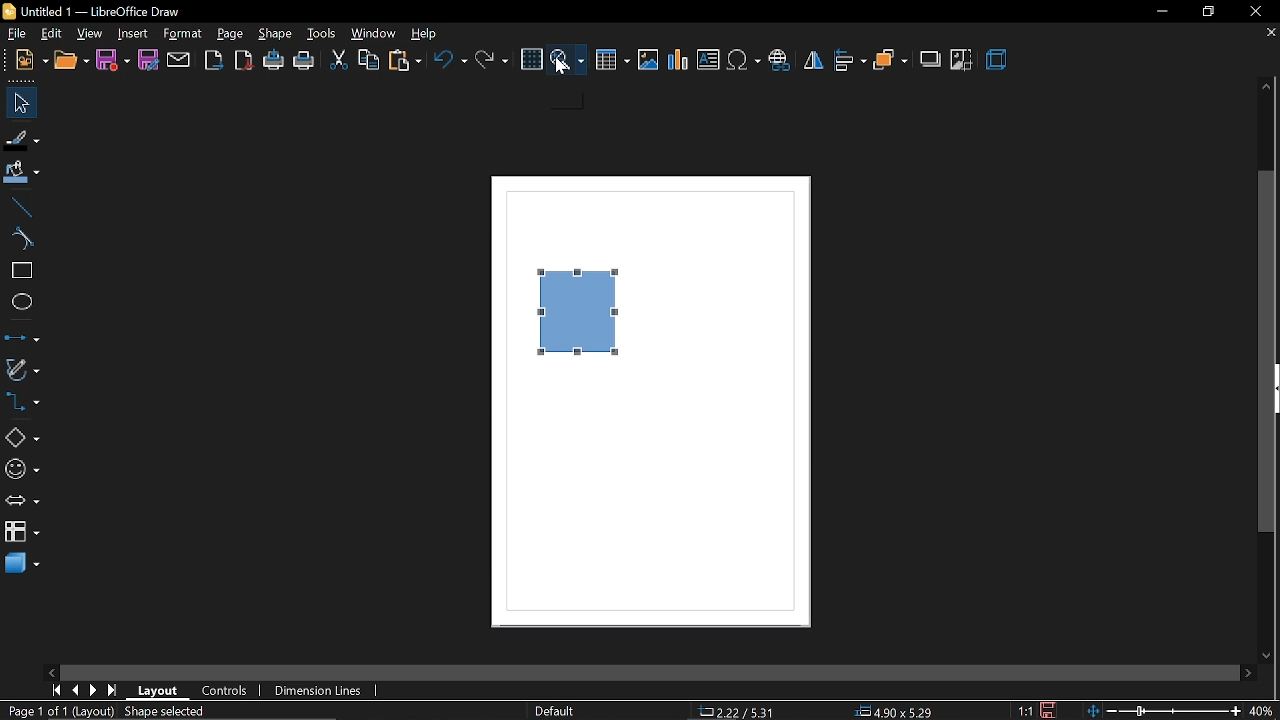  Describe the element at coordinates (114, 690) in the screenshot. I see `go to last page` at that location.